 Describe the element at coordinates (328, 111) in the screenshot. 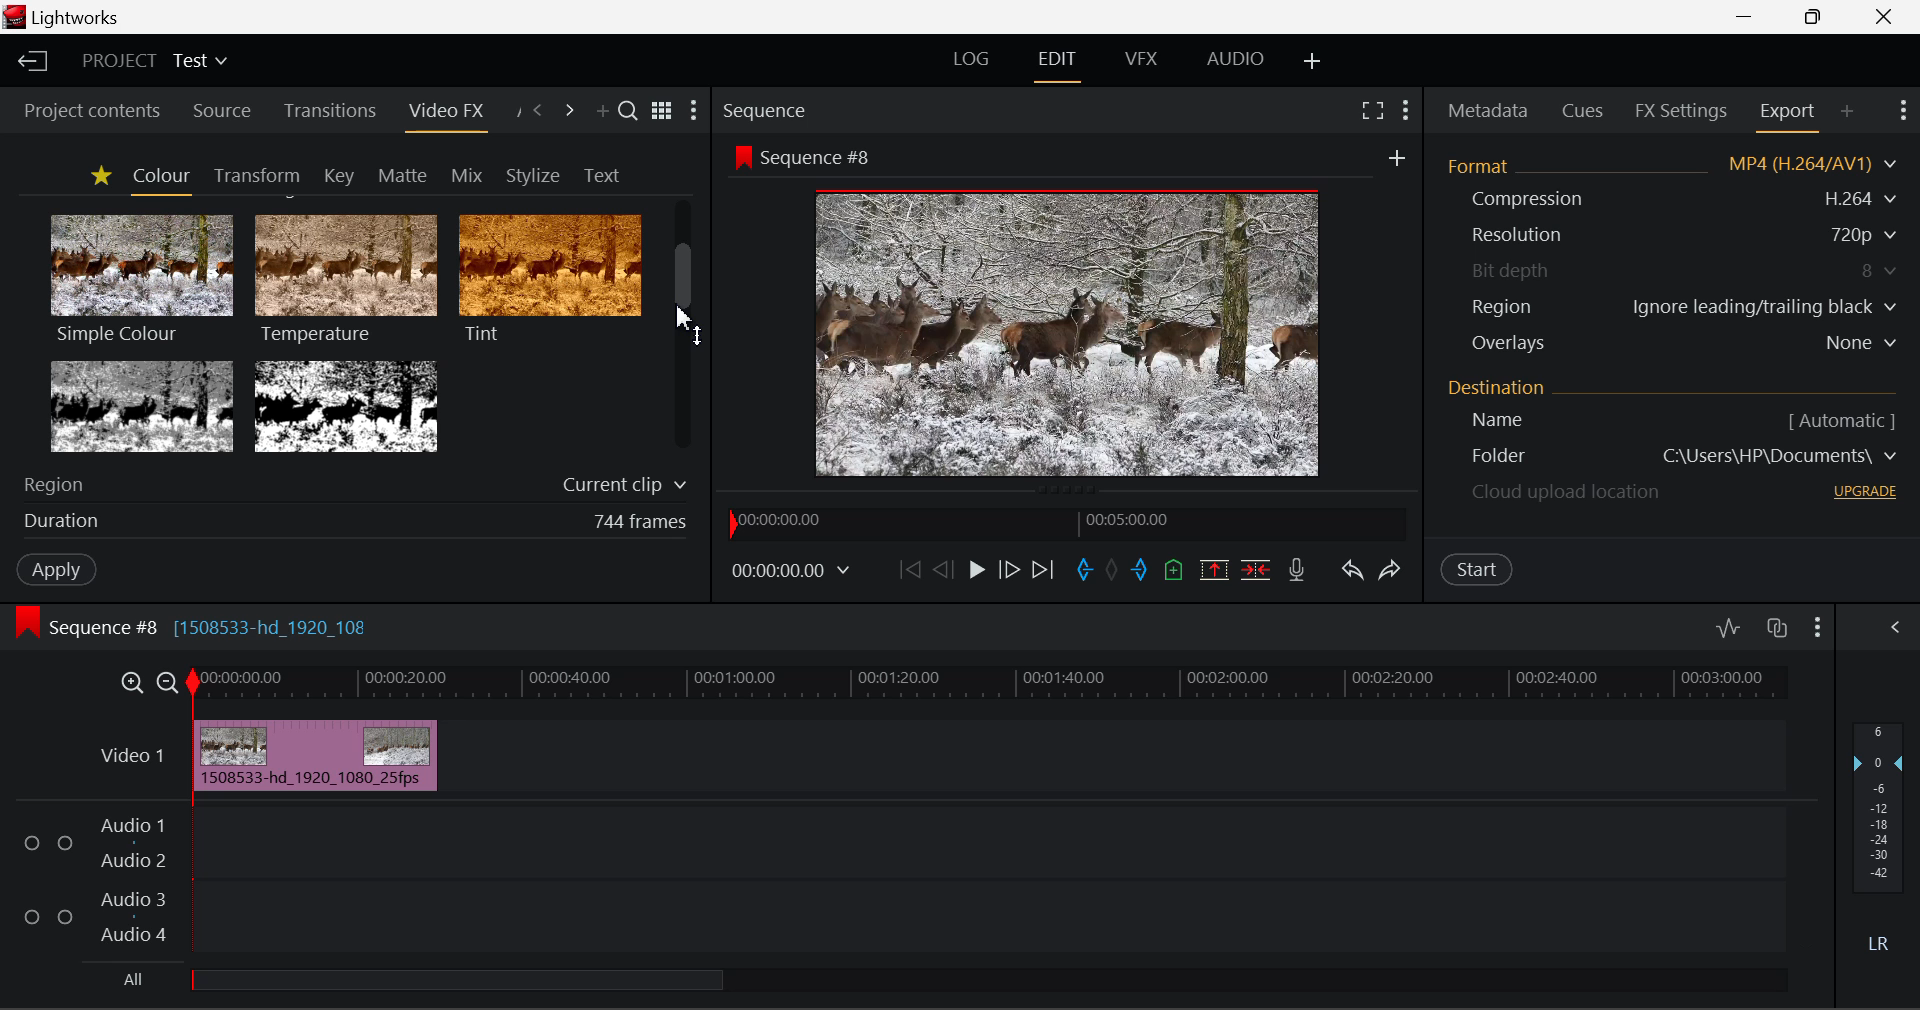

I see `Transitions` at that location.